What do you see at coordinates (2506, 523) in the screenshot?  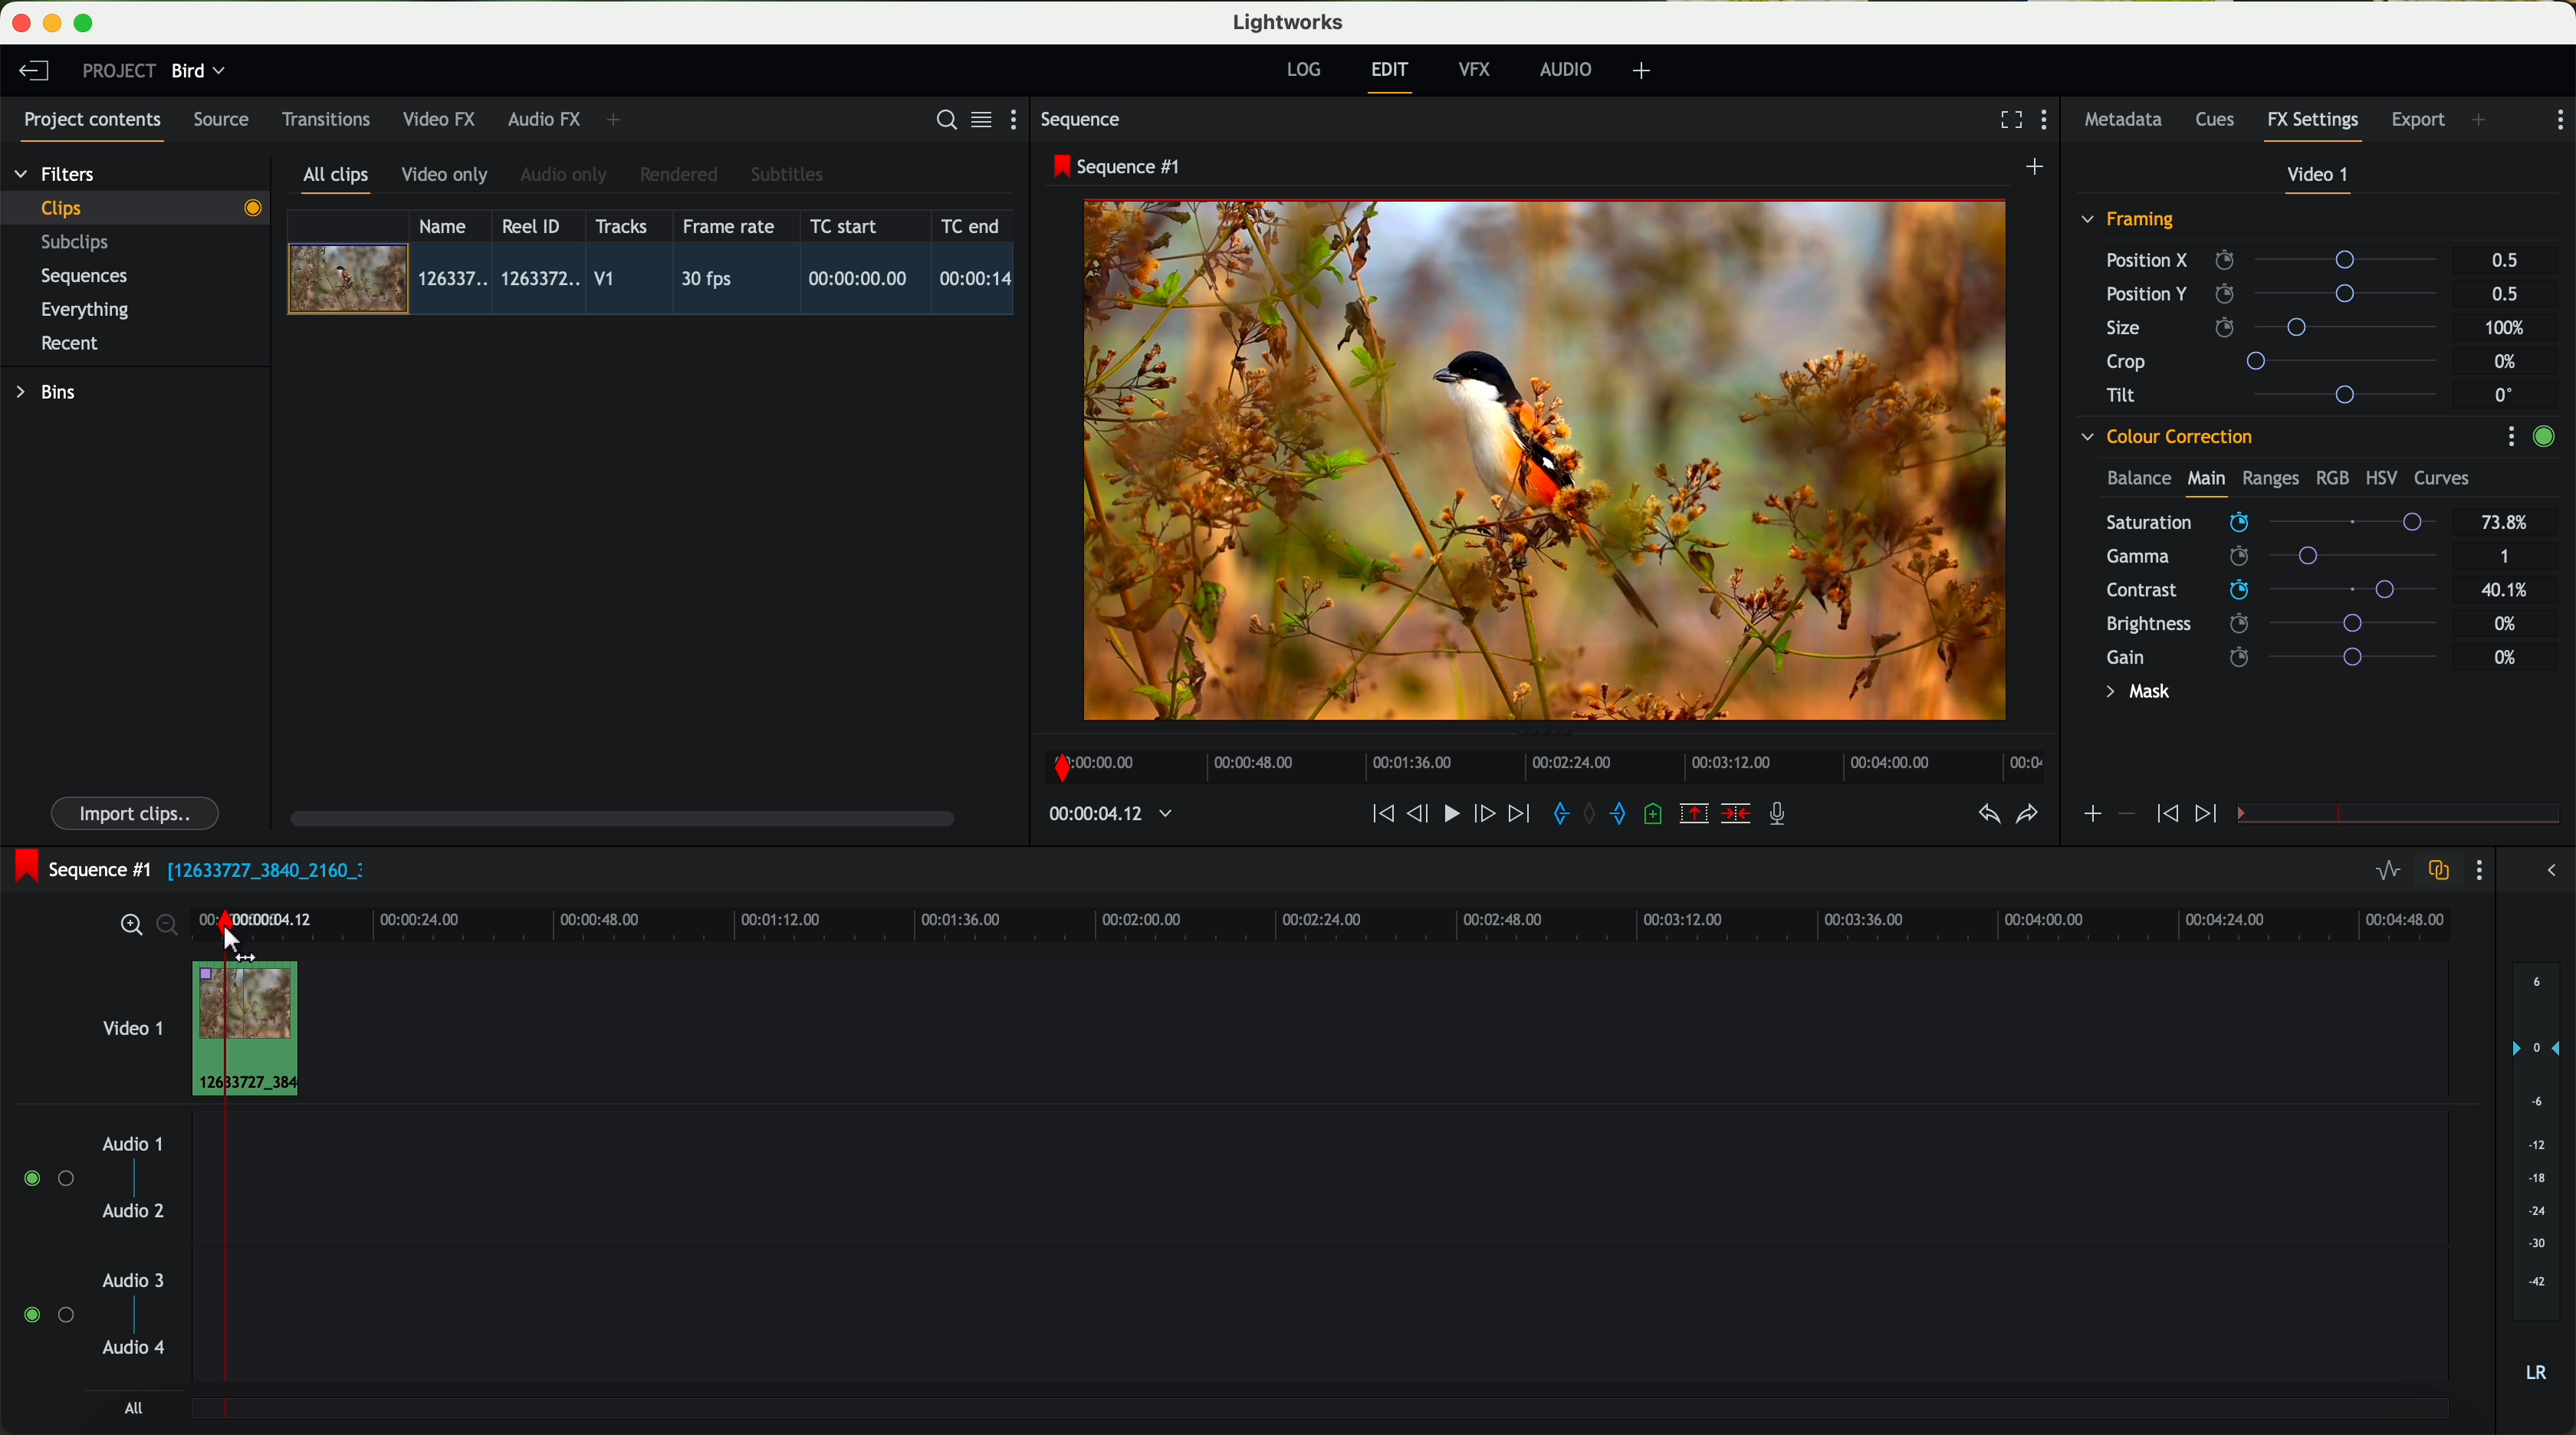 I see `73.8%` at bounding box center [2506, 523].